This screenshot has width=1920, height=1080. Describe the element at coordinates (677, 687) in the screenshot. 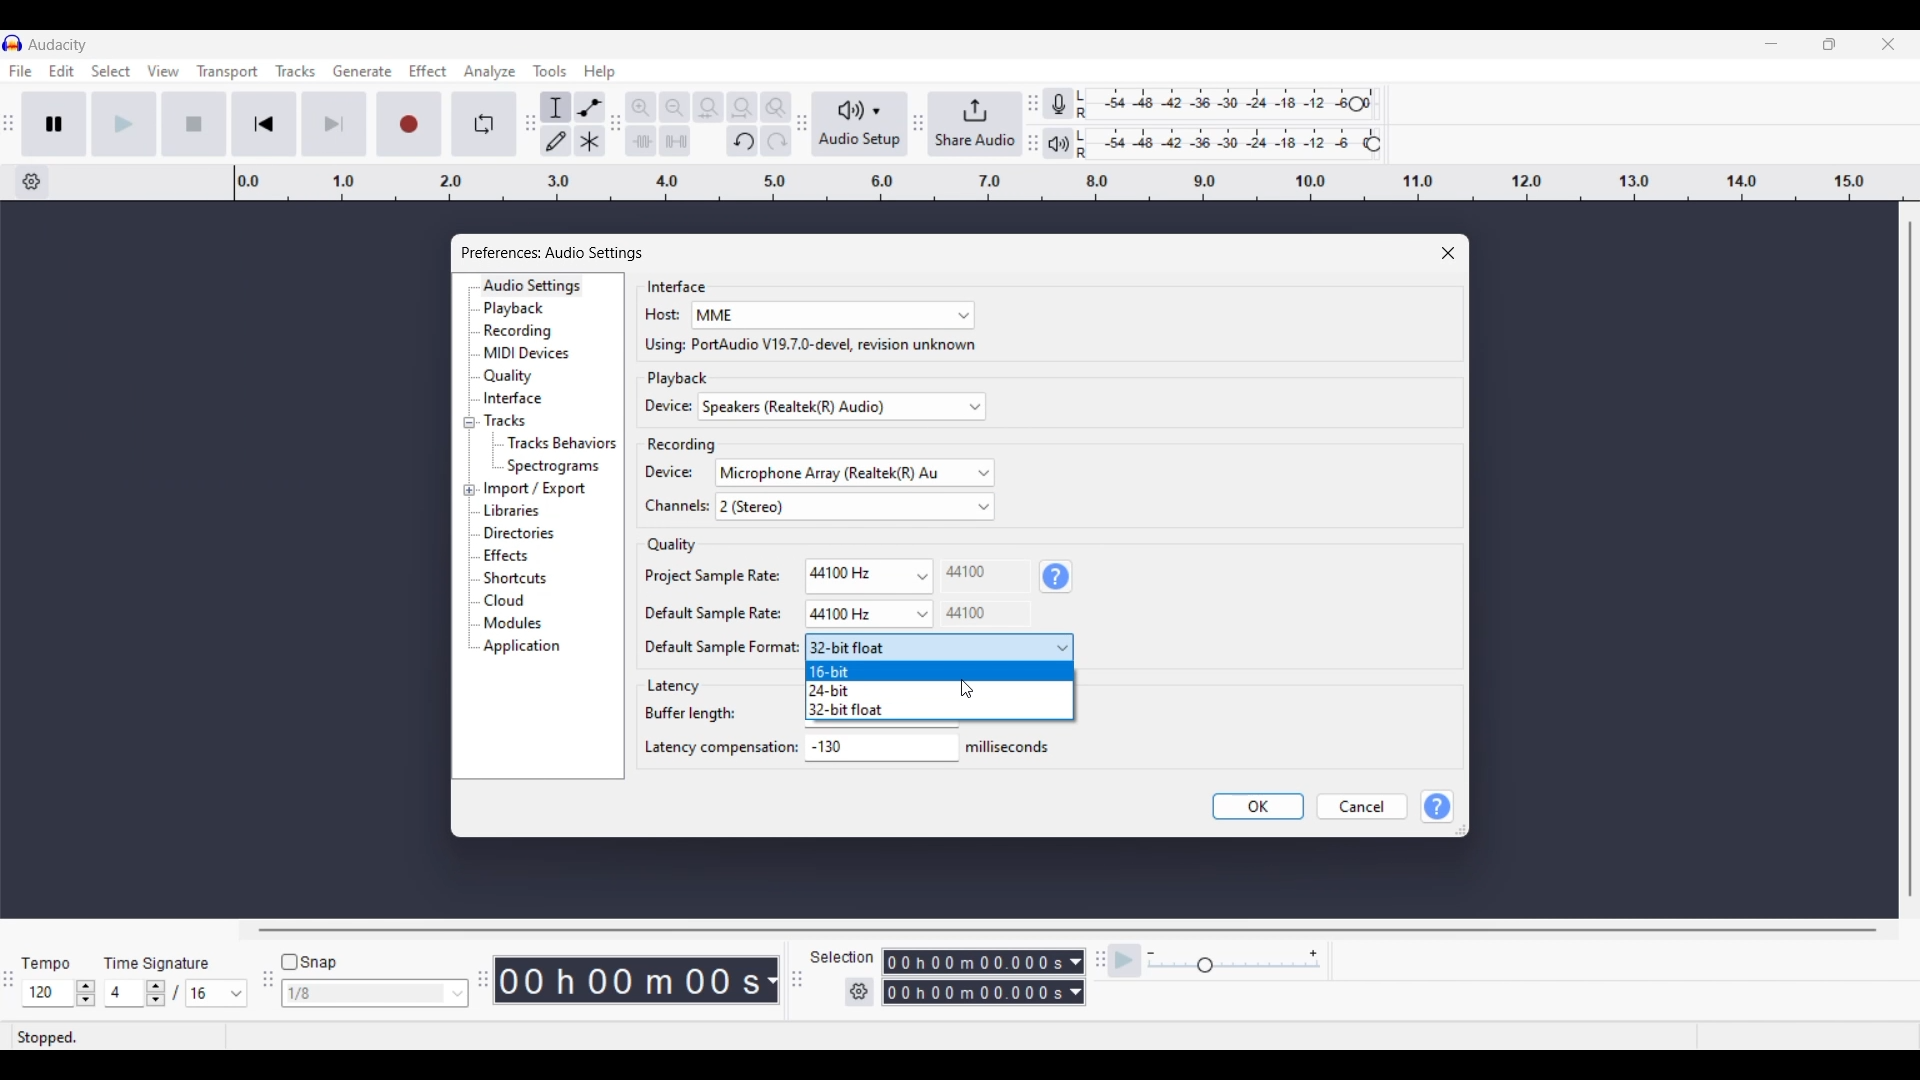

I see `| Latency` at that location.